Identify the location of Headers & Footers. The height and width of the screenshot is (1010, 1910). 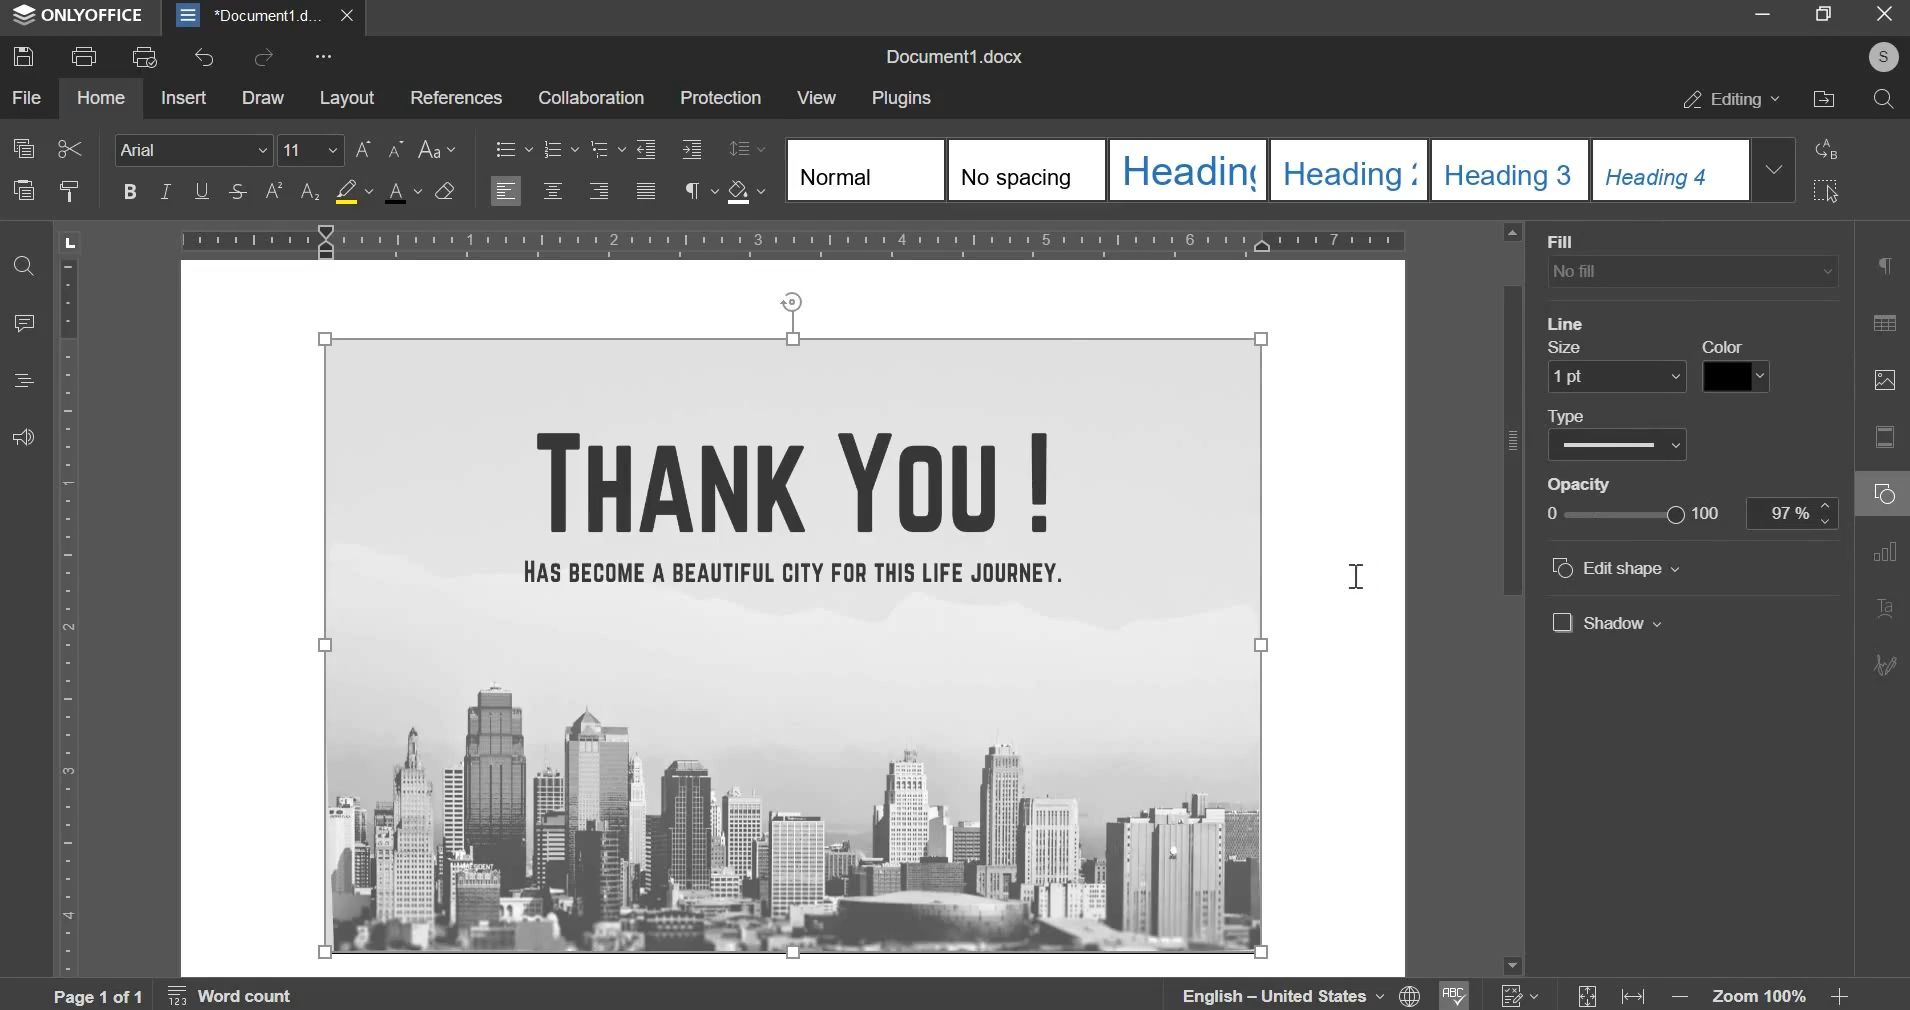
(1888, 439).